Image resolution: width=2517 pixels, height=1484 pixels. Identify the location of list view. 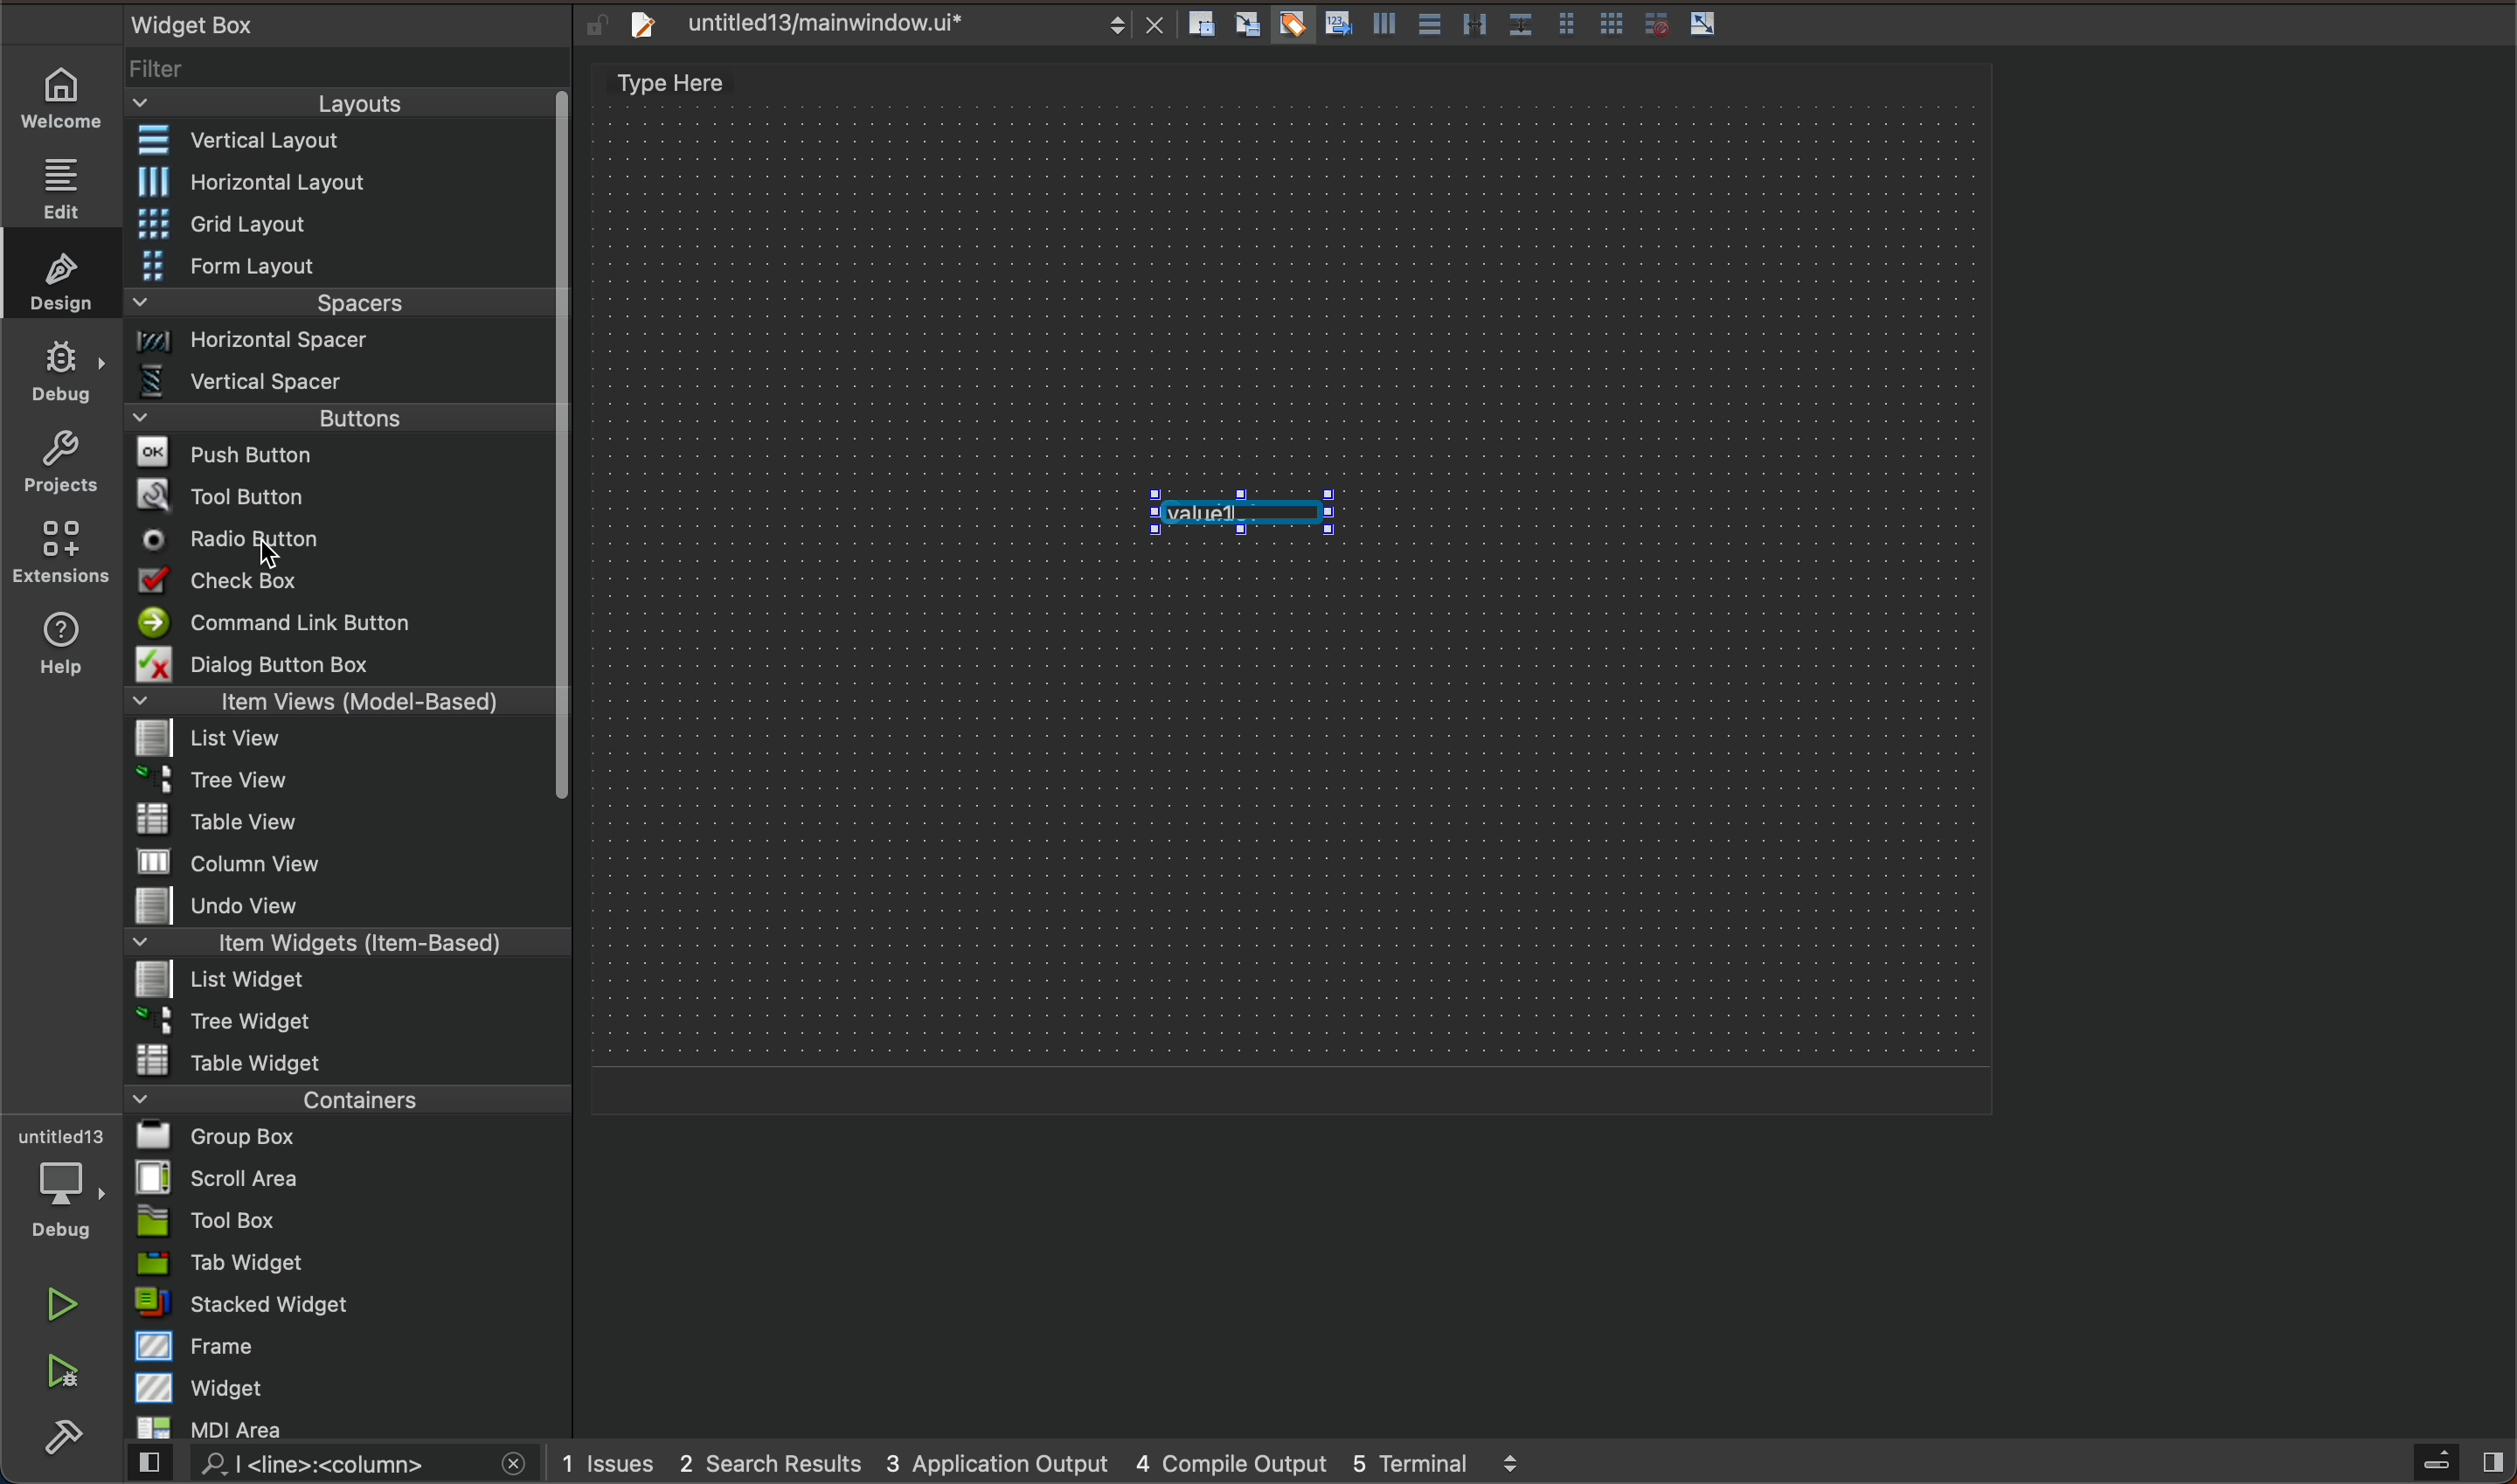
(336, 745).